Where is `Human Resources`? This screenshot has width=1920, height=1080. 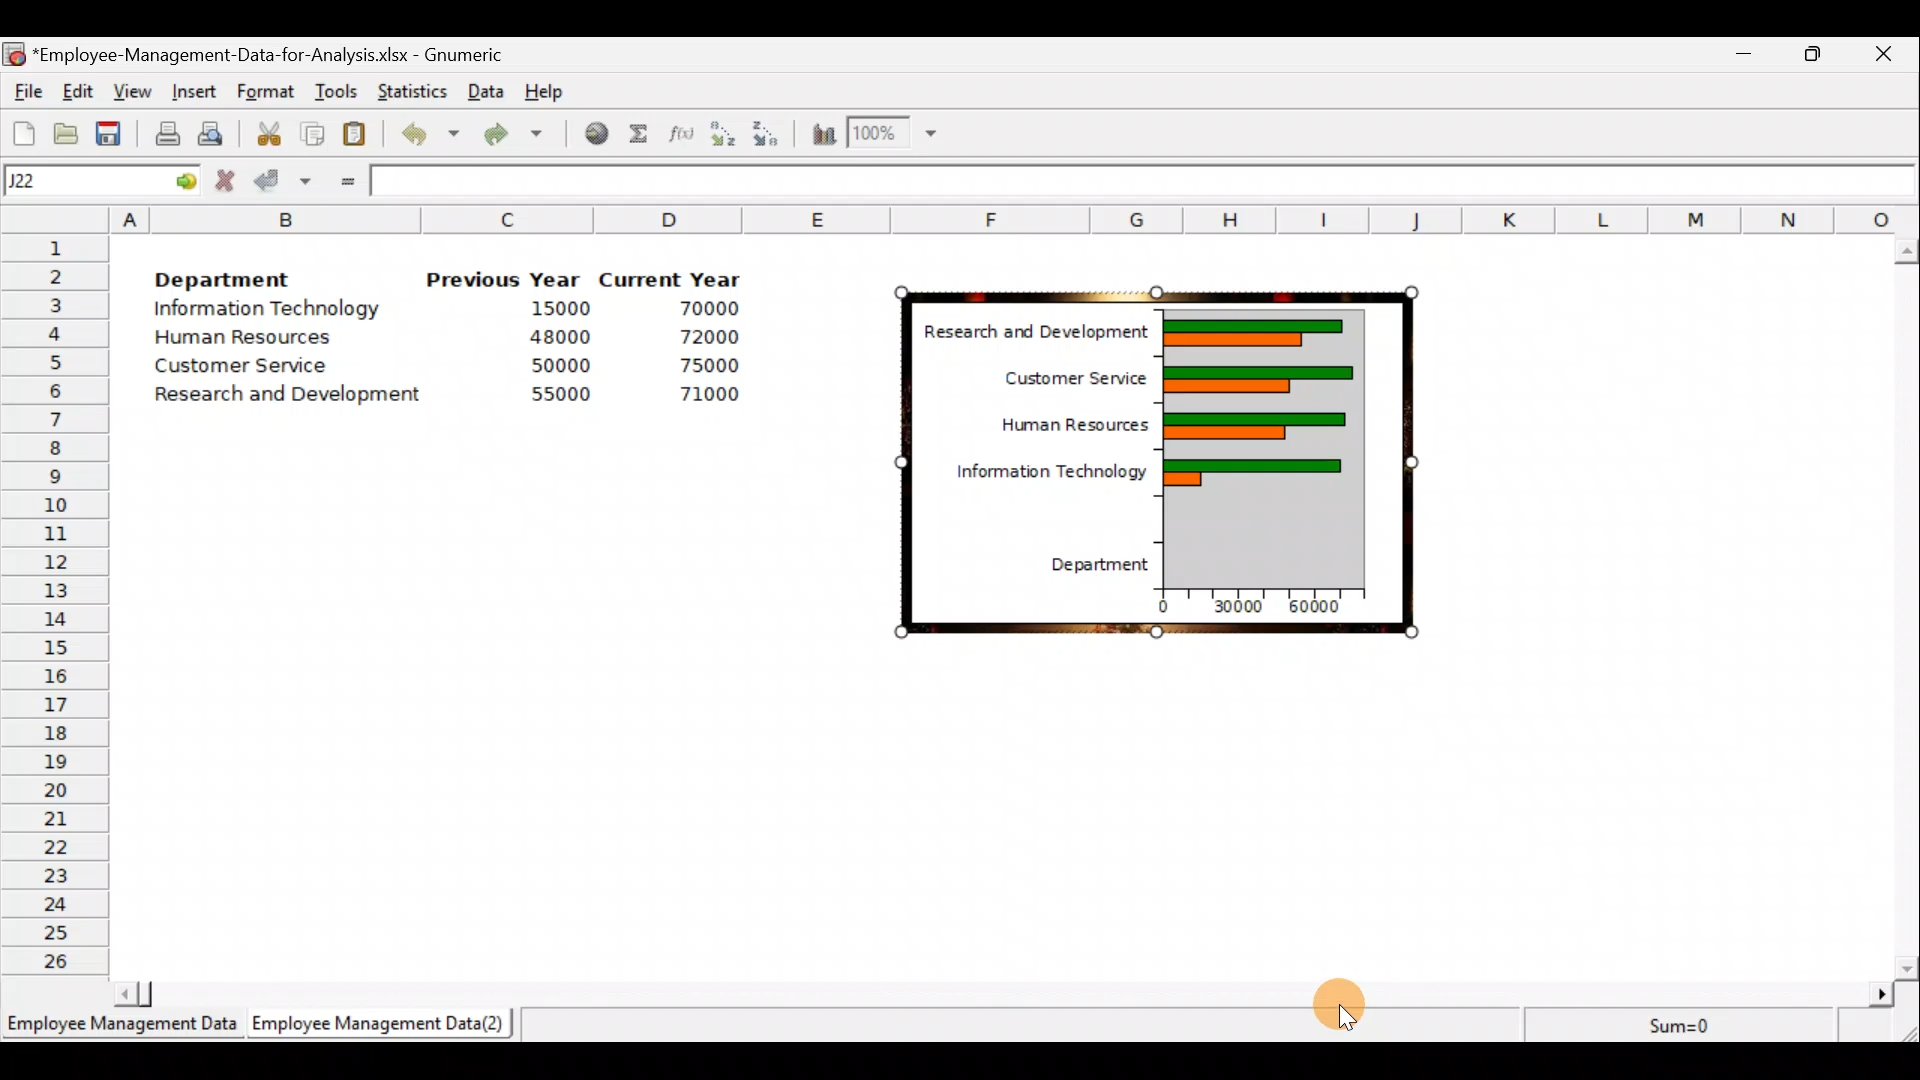
Human Resources is located at coordinates (1051, 420).